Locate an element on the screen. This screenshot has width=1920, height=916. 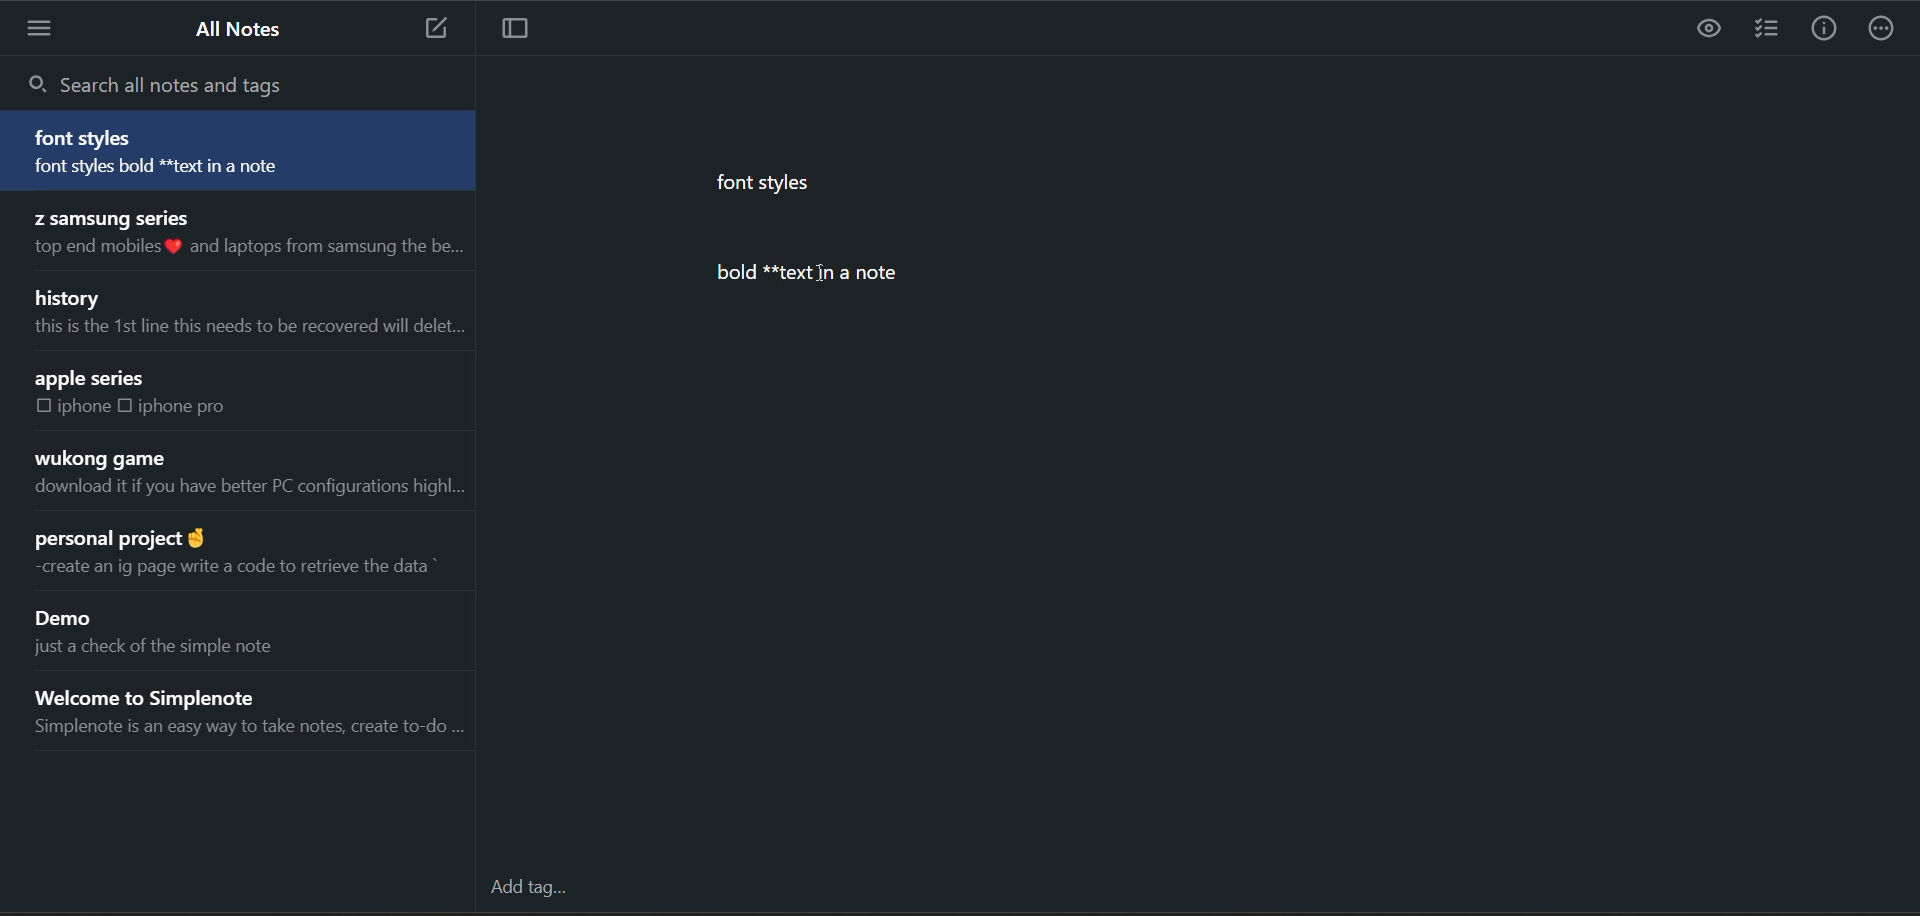
apple series is located at coordinates (92, 379).